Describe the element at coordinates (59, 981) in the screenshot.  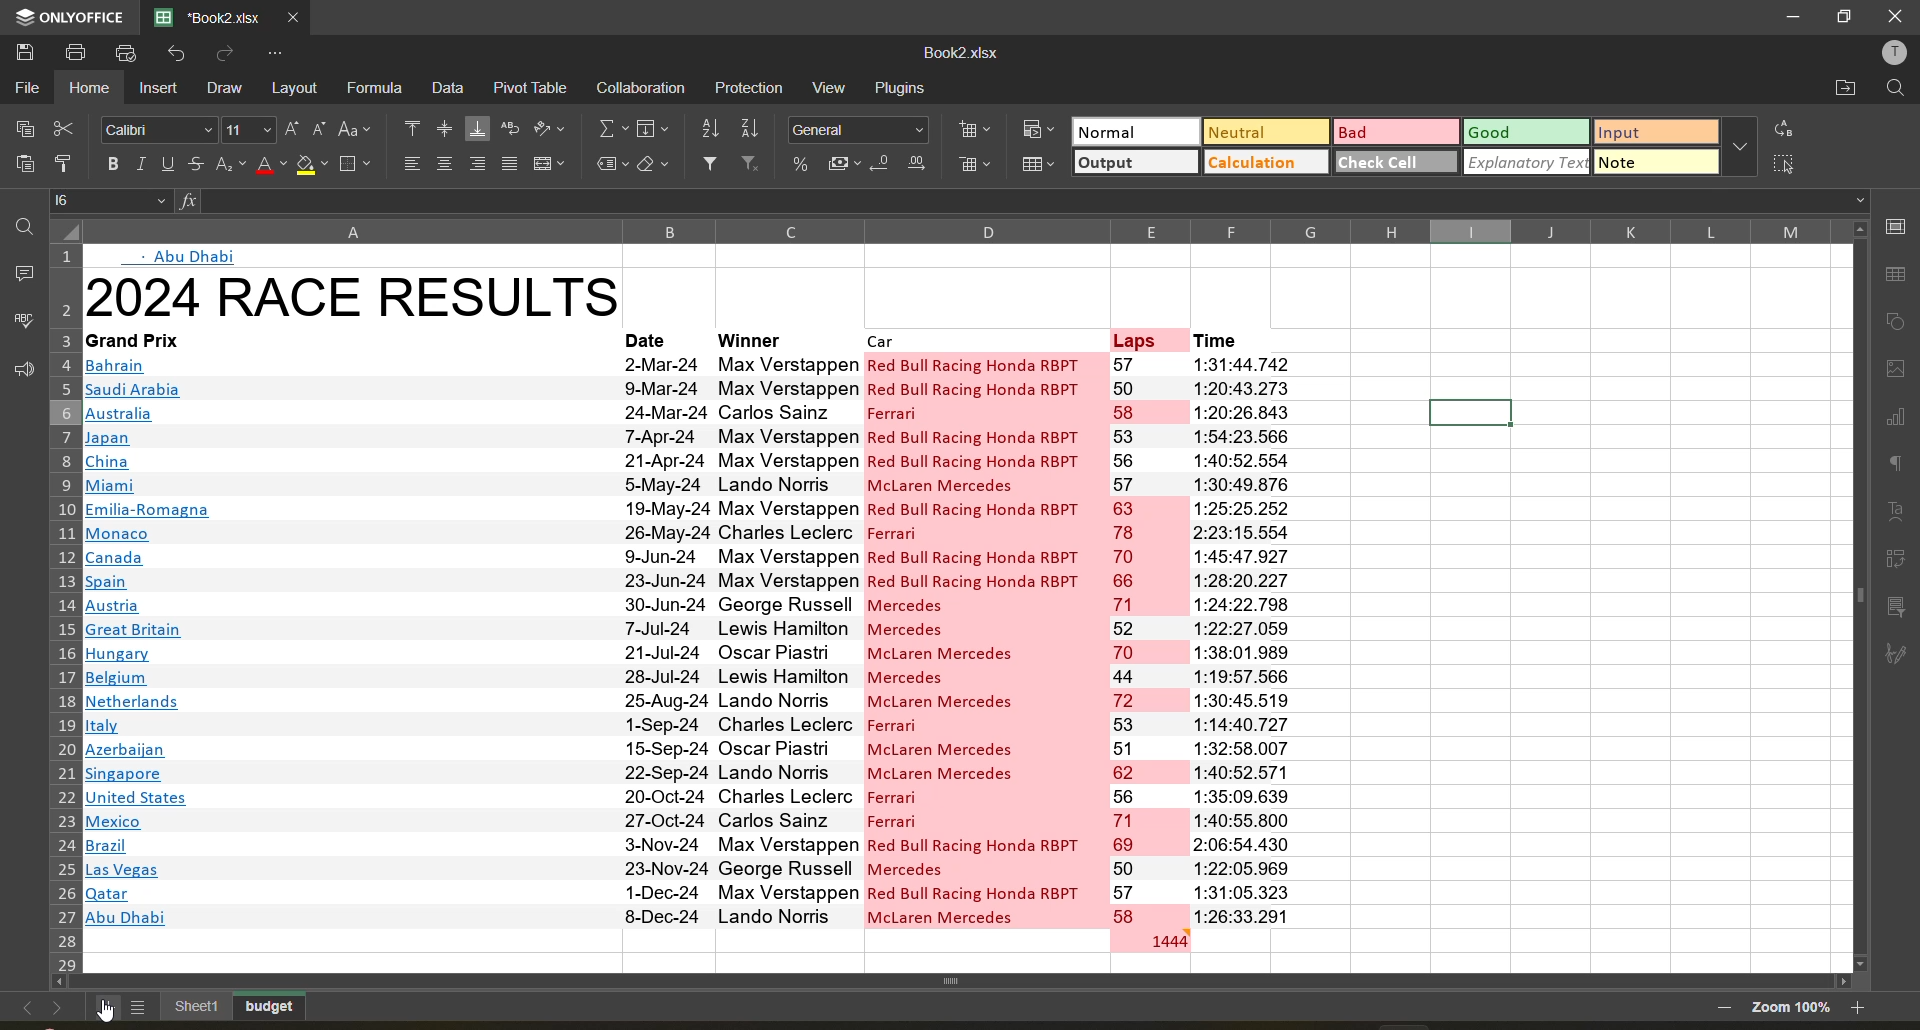
I see `scroll left` at that location.